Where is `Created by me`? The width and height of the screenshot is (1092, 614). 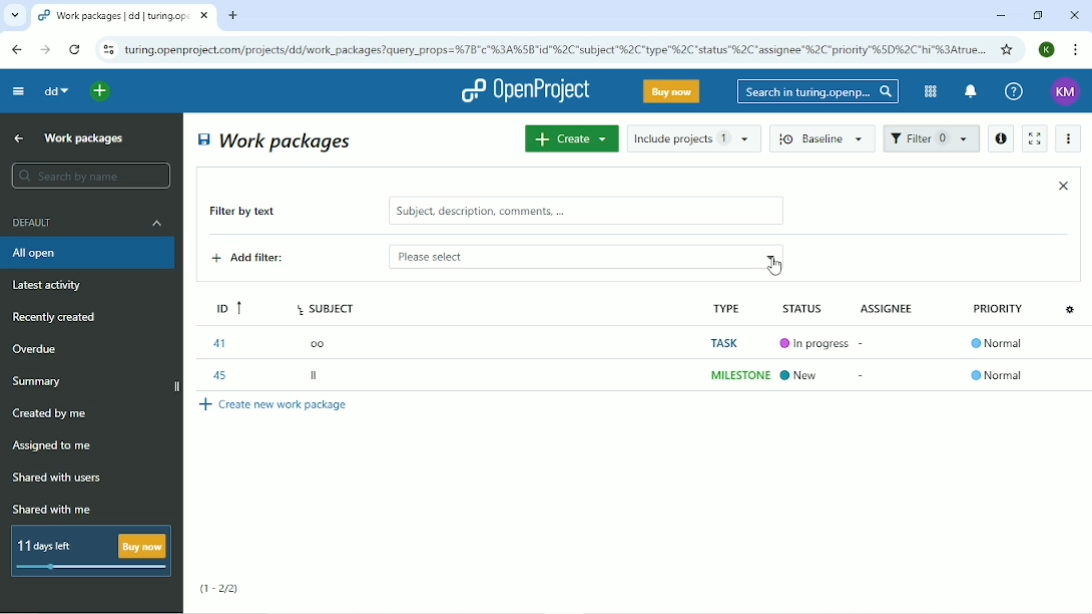
Created by me is located at coordinates (53, 414).